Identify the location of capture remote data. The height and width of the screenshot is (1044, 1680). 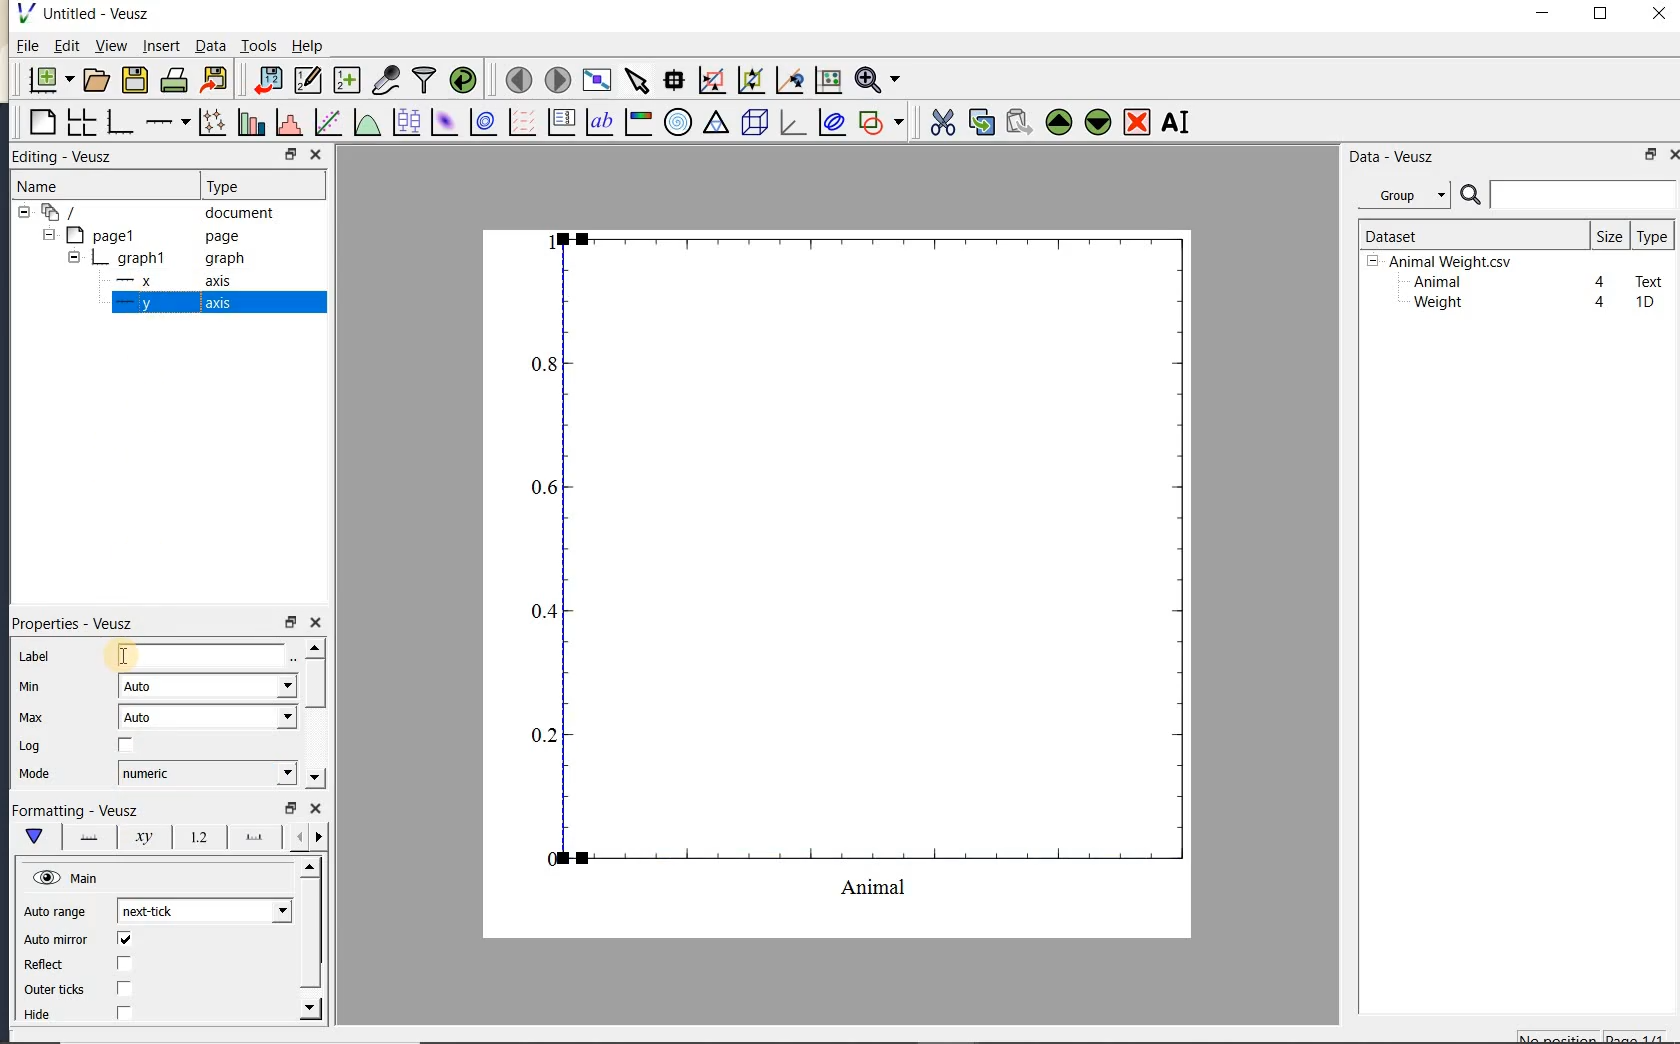
(386, 79).